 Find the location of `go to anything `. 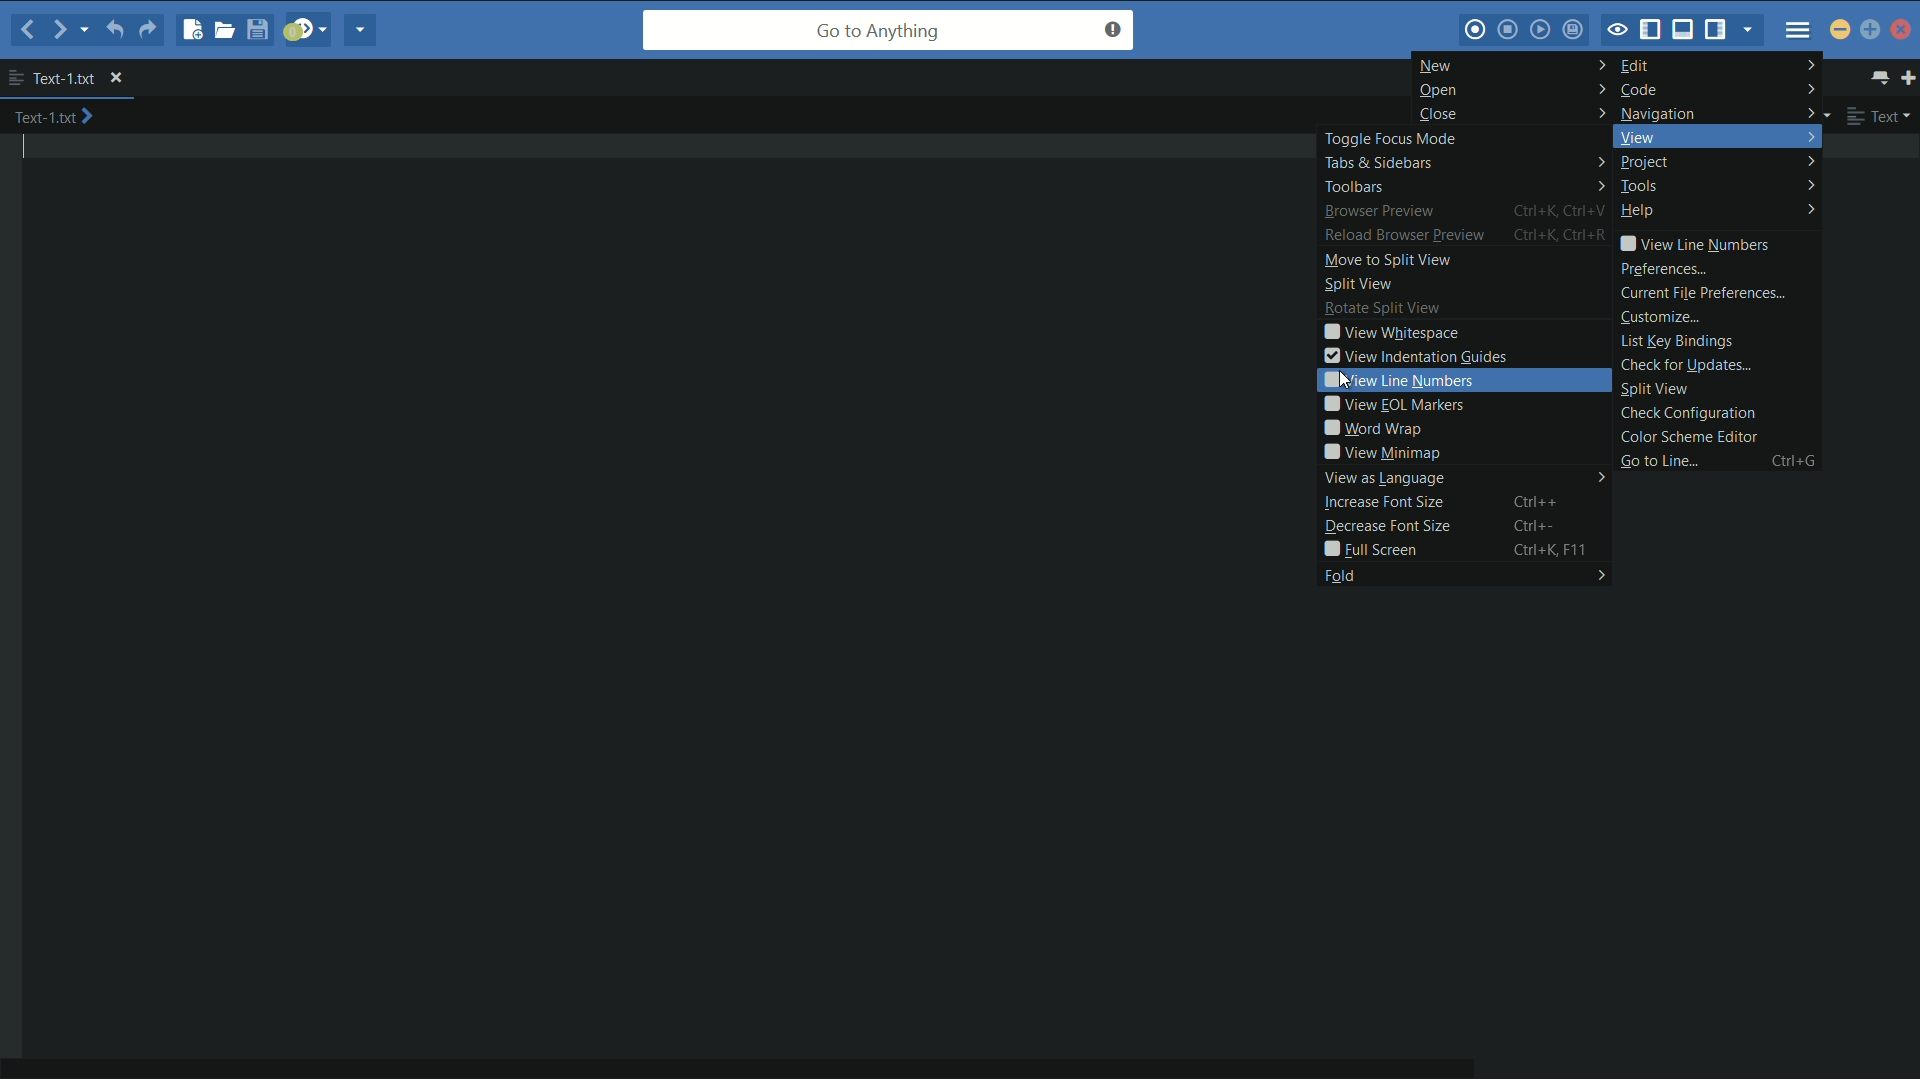

go to anything  is located at coordinates (889, 31).